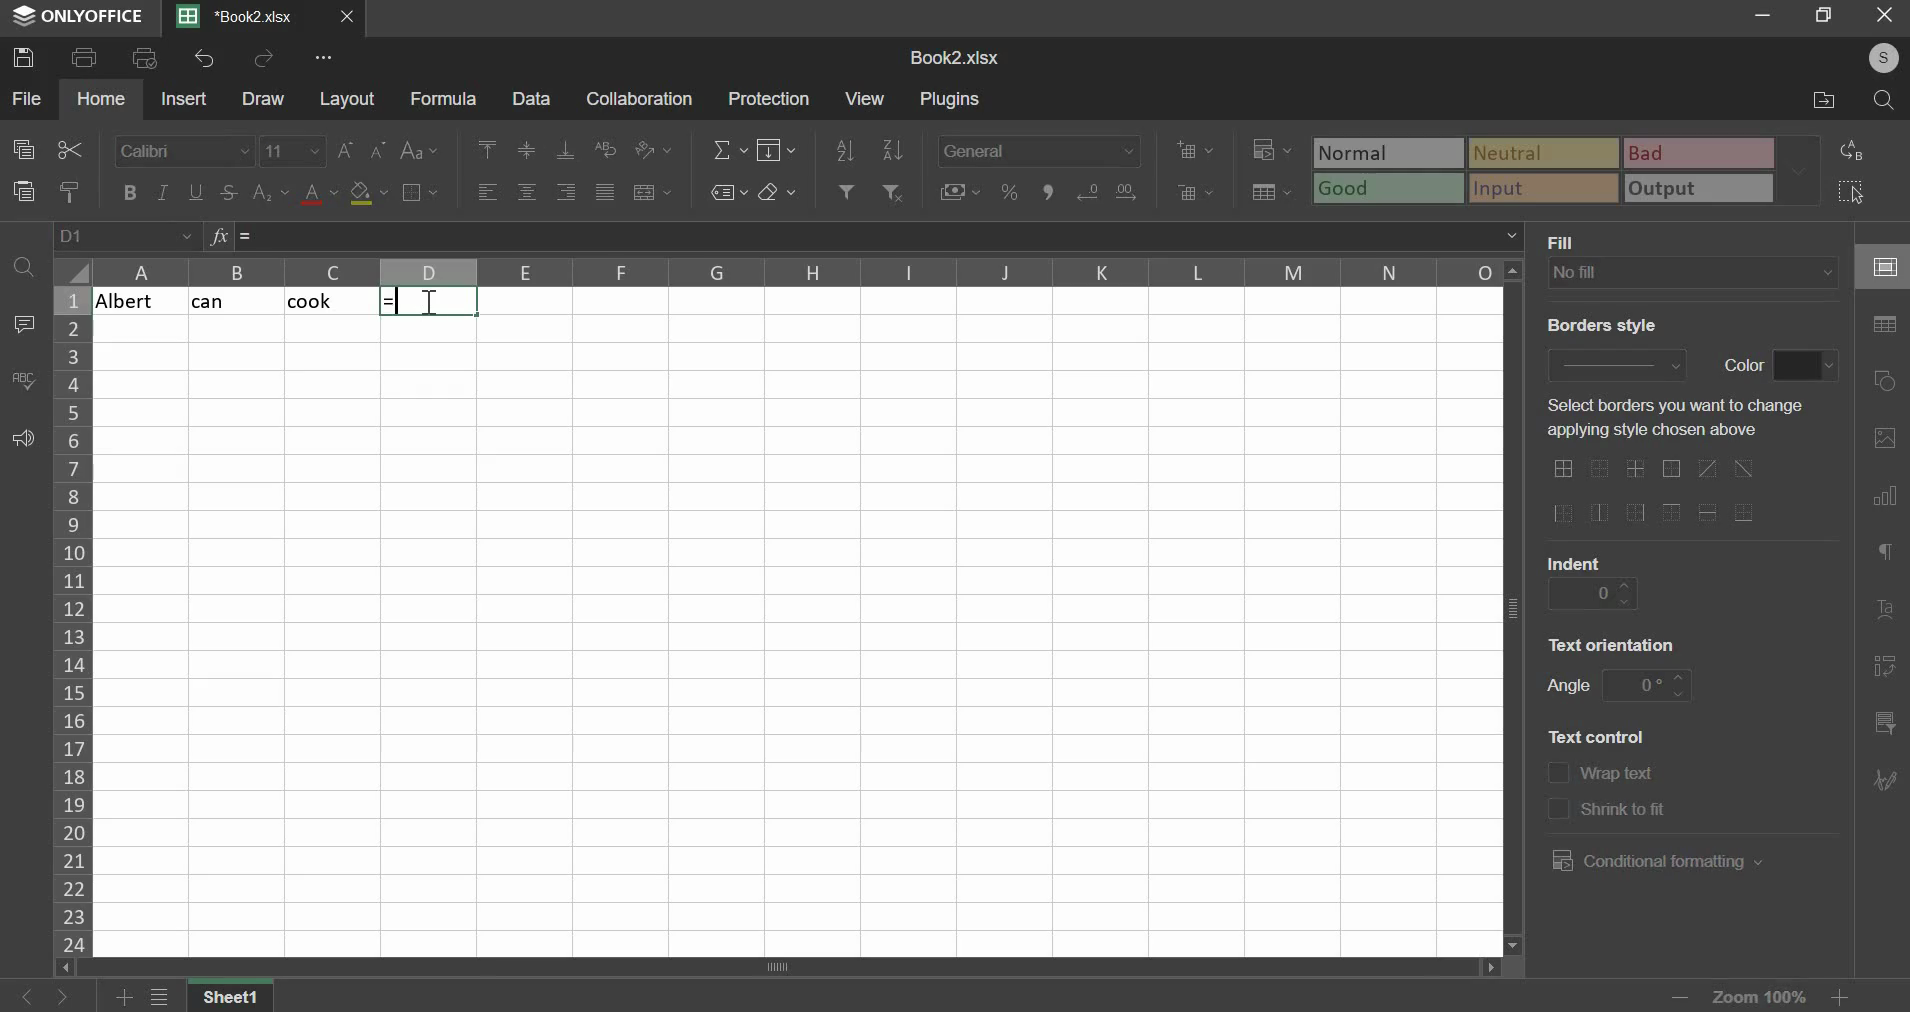  Describe the element at coordinates (1806, 366) in the screenshot. I see `border color` at that location.